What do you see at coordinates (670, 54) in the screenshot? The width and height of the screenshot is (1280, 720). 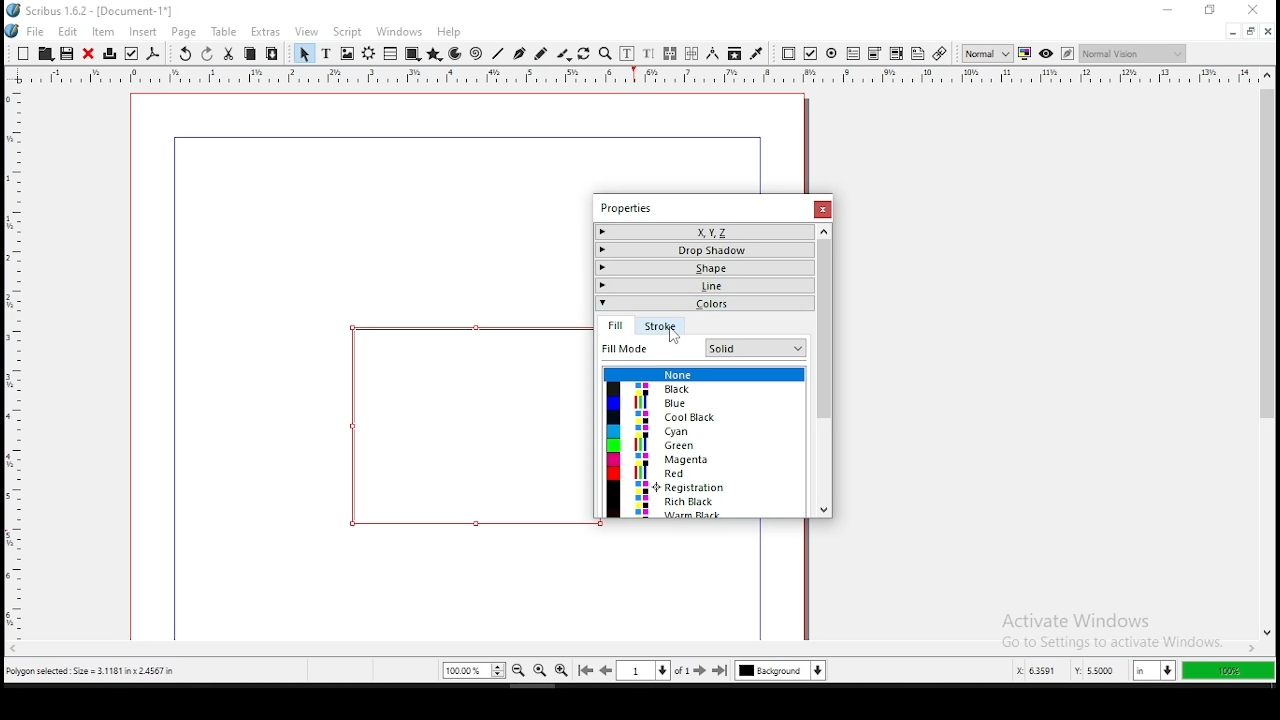 I see `link text frames` at bounding box center [670, 54].